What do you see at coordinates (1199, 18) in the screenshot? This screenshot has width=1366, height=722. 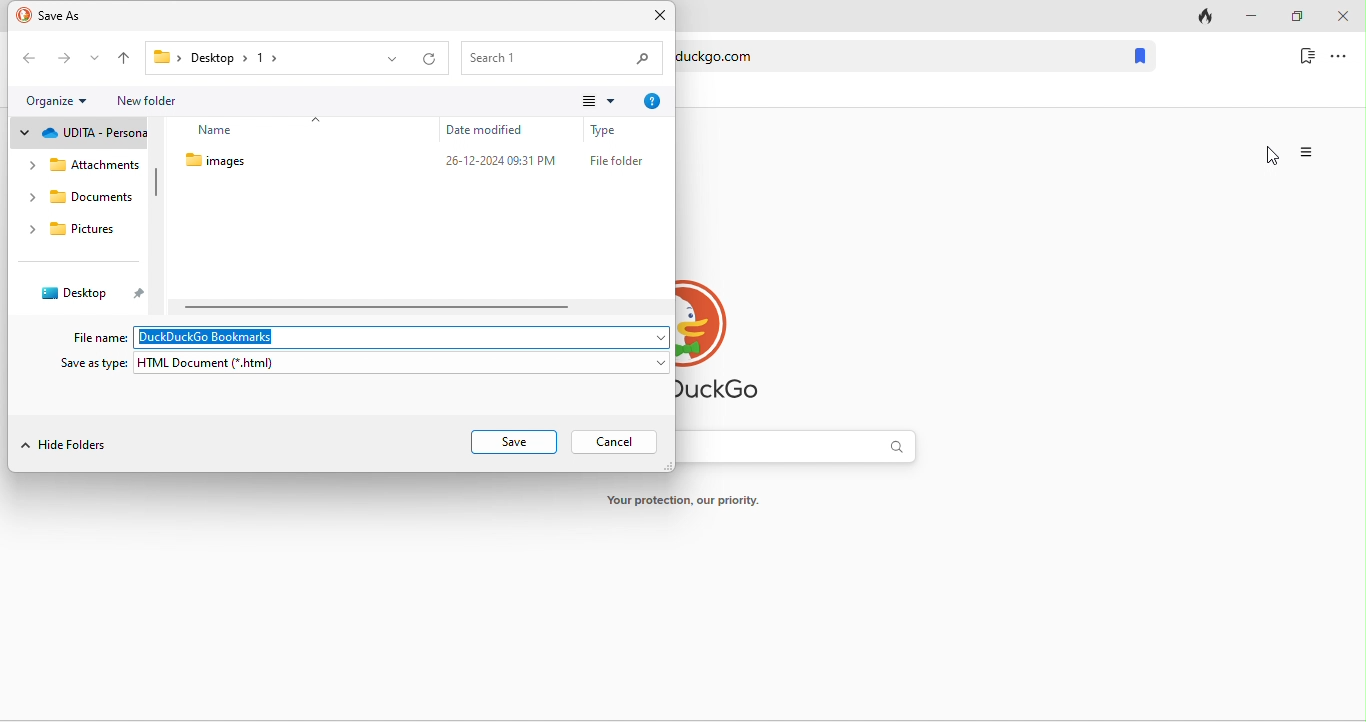 I see `track tab` at bounding box center [1199, 18].